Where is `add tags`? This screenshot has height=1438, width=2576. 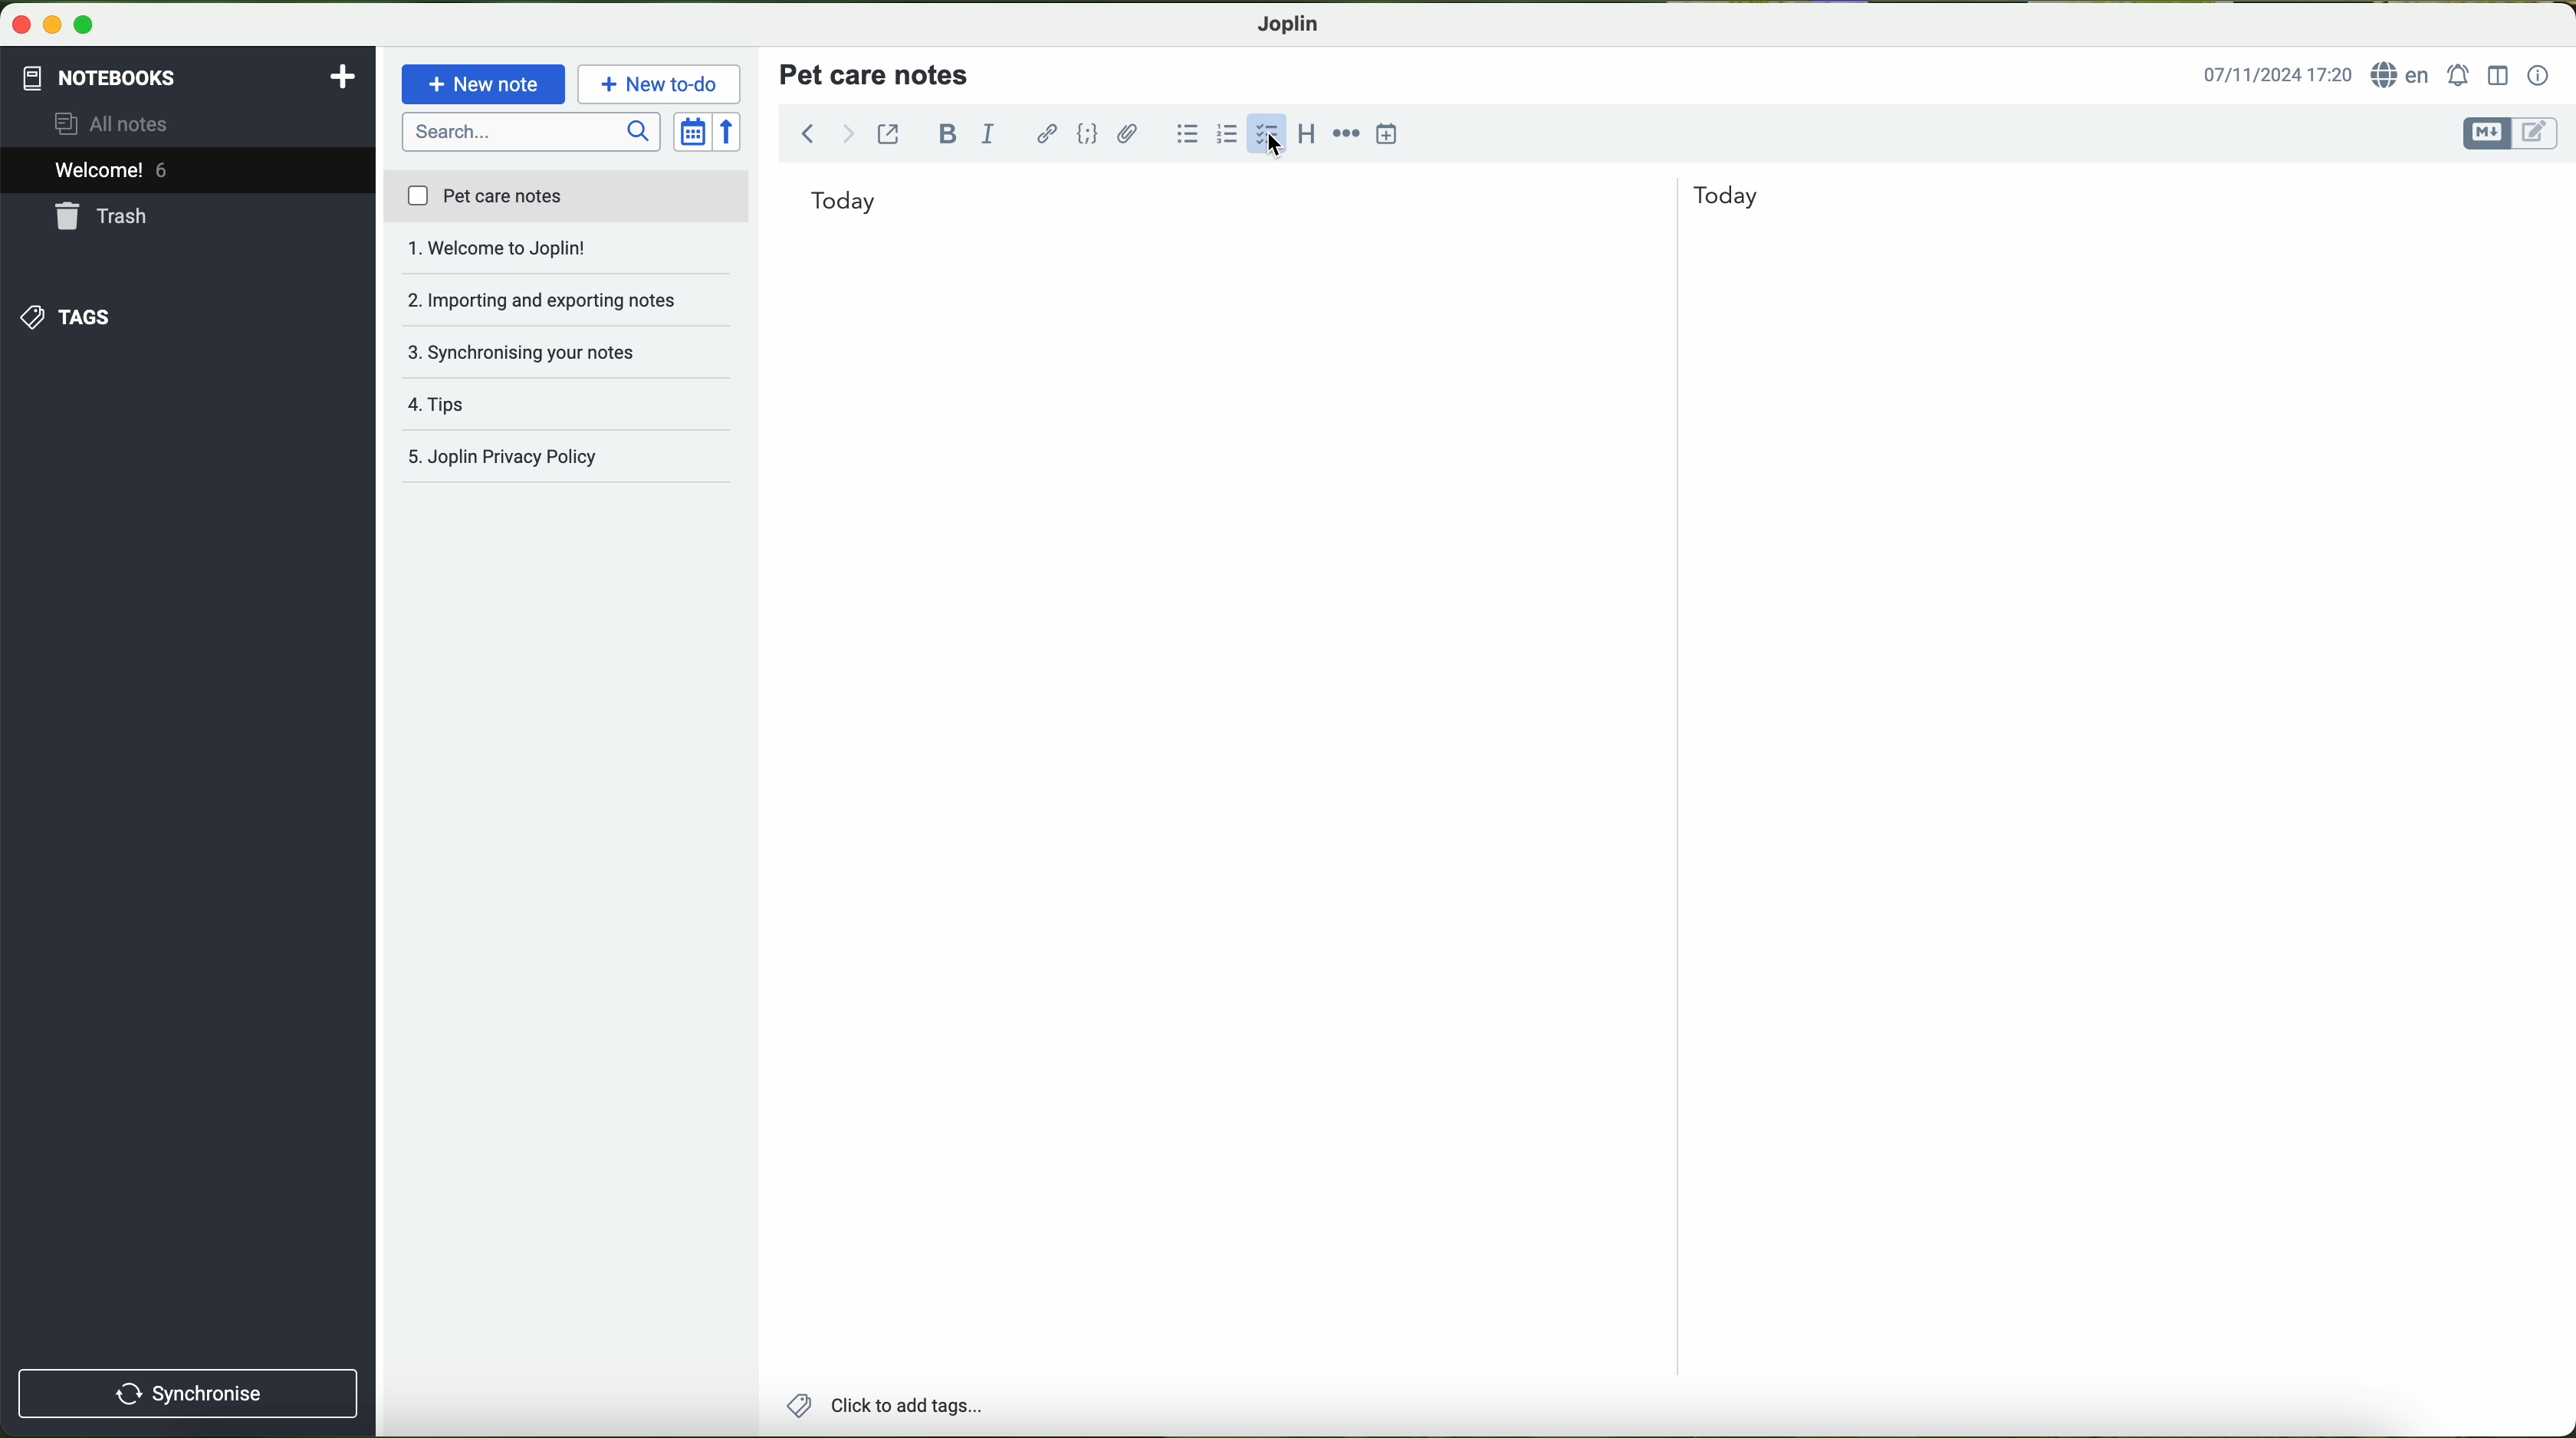
add tags is located at coordinates (884, 1408).